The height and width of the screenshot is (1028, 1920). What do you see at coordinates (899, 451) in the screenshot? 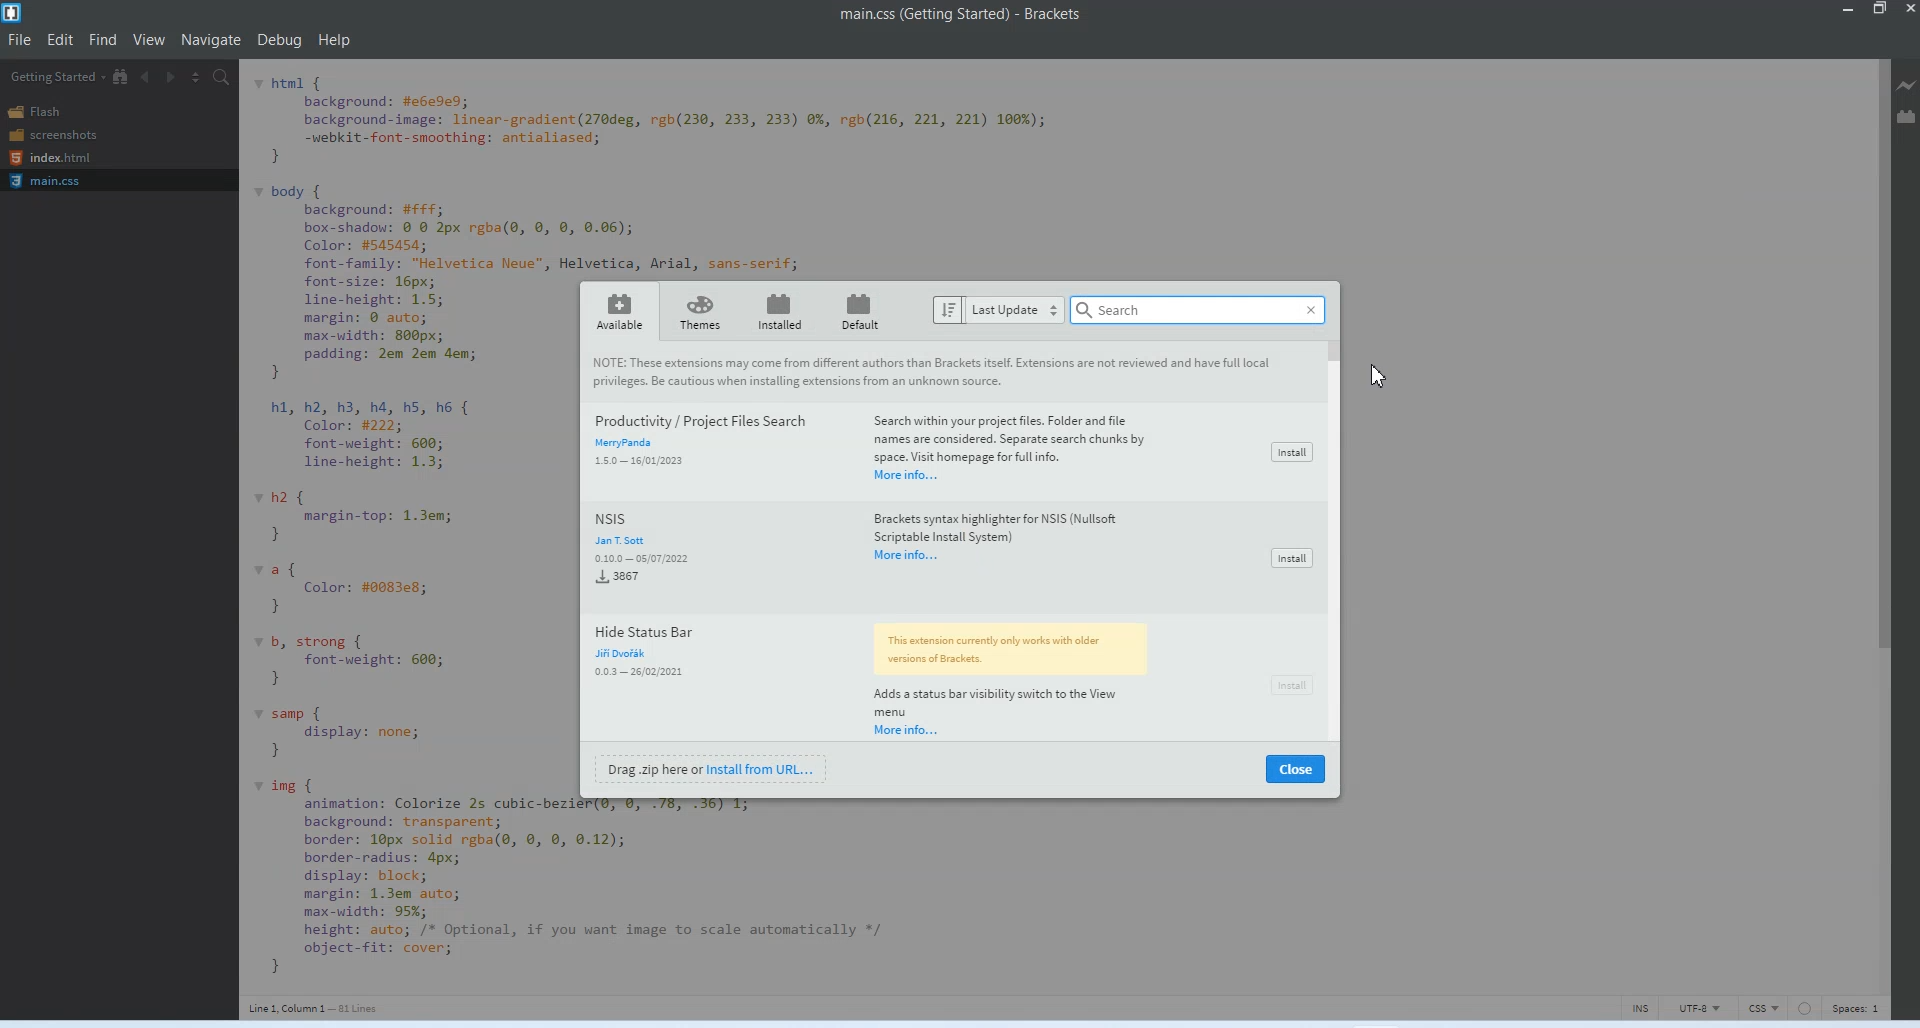
I see `Productivity/Project files search` at bounding box center [899, 451].